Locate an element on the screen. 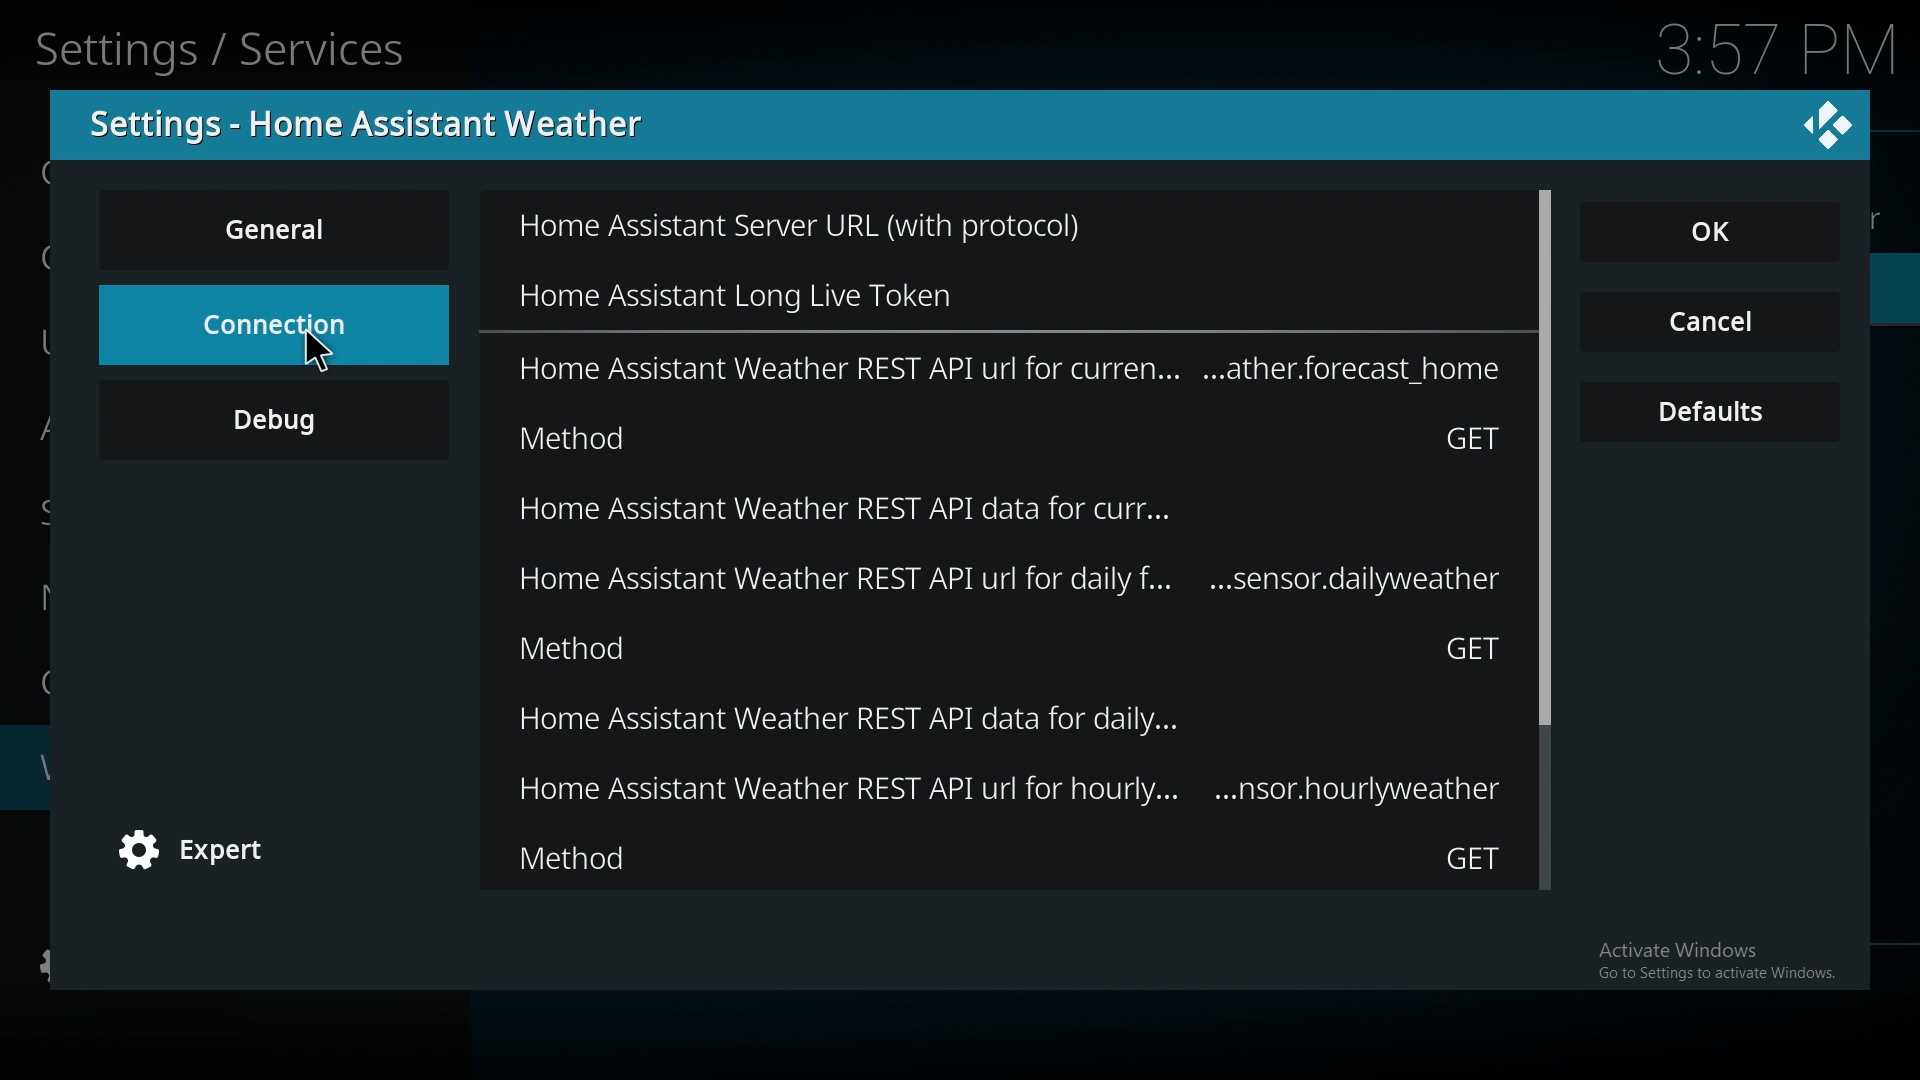 The image size is (1920, 1080). scroll bar is located at coordinates (1545, 544).